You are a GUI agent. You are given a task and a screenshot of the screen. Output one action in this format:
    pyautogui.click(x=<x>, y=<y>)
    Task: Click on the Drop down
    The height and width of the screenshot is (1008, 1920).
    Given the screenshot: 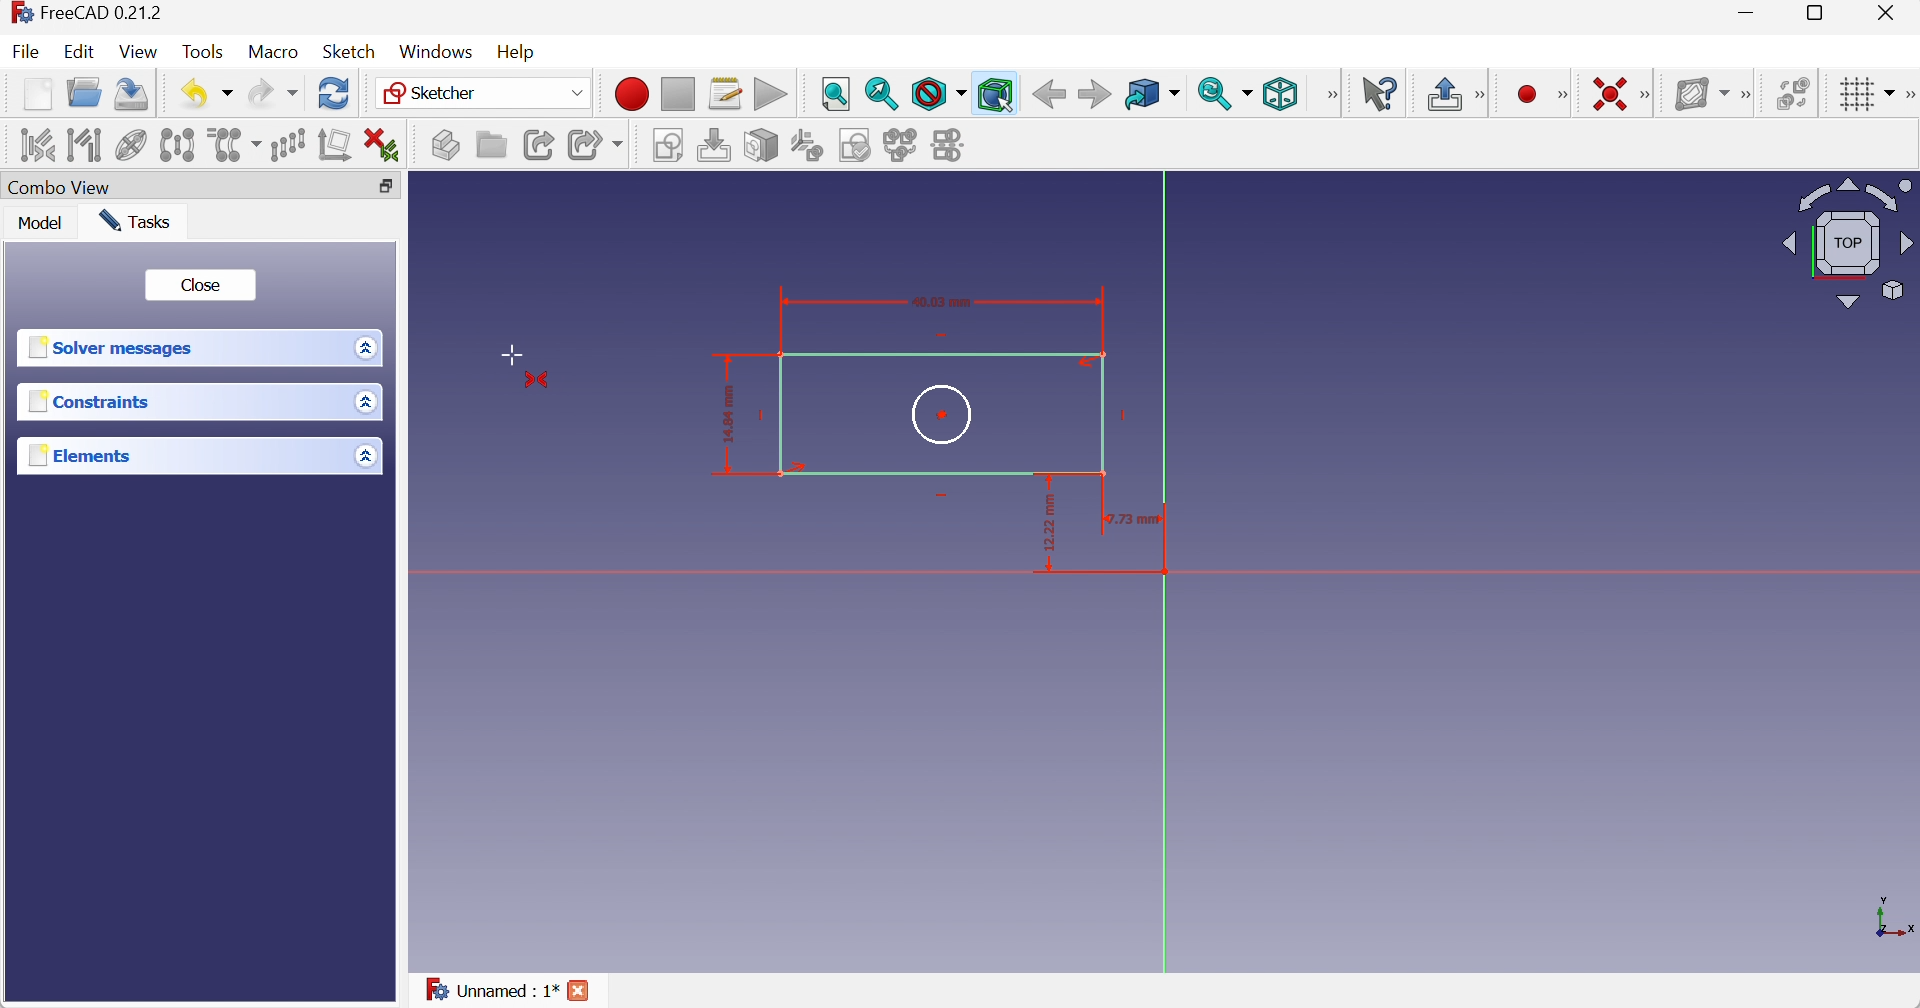 What is the action you would take?
    pyautogui.click(x=369, y=402)
    